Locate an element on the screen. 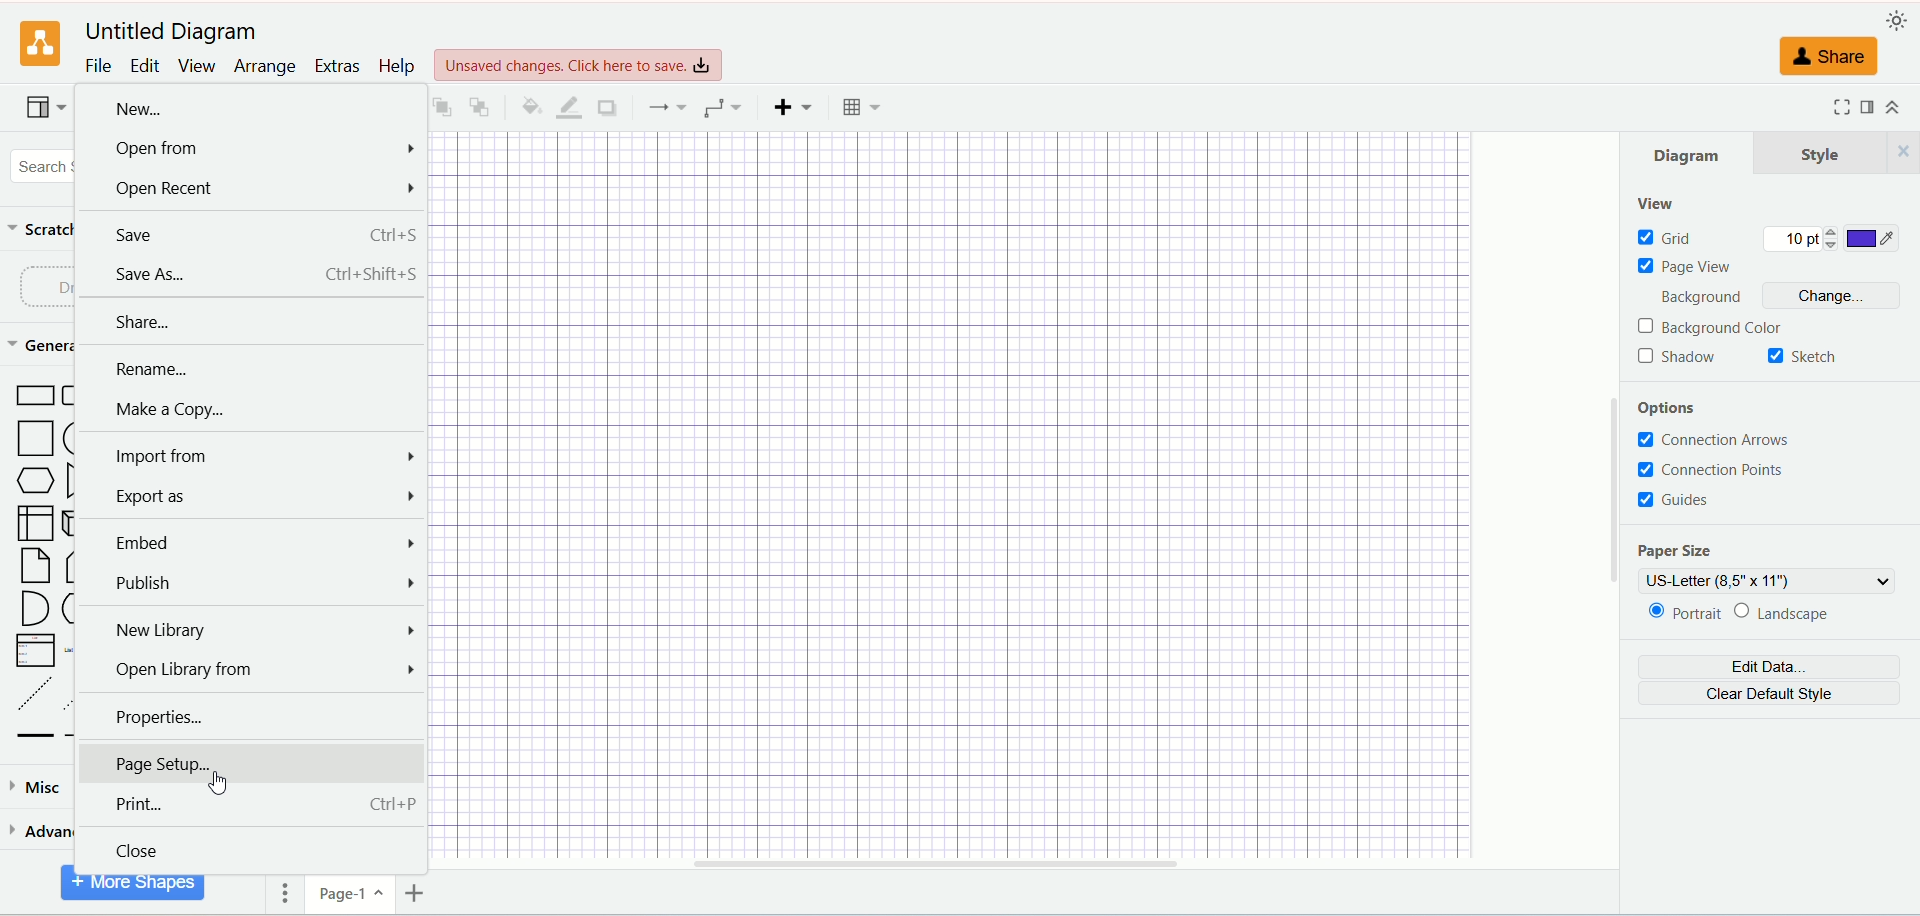 This screenshot has width=1920, height=916. And is located at coordinates (32, 608).